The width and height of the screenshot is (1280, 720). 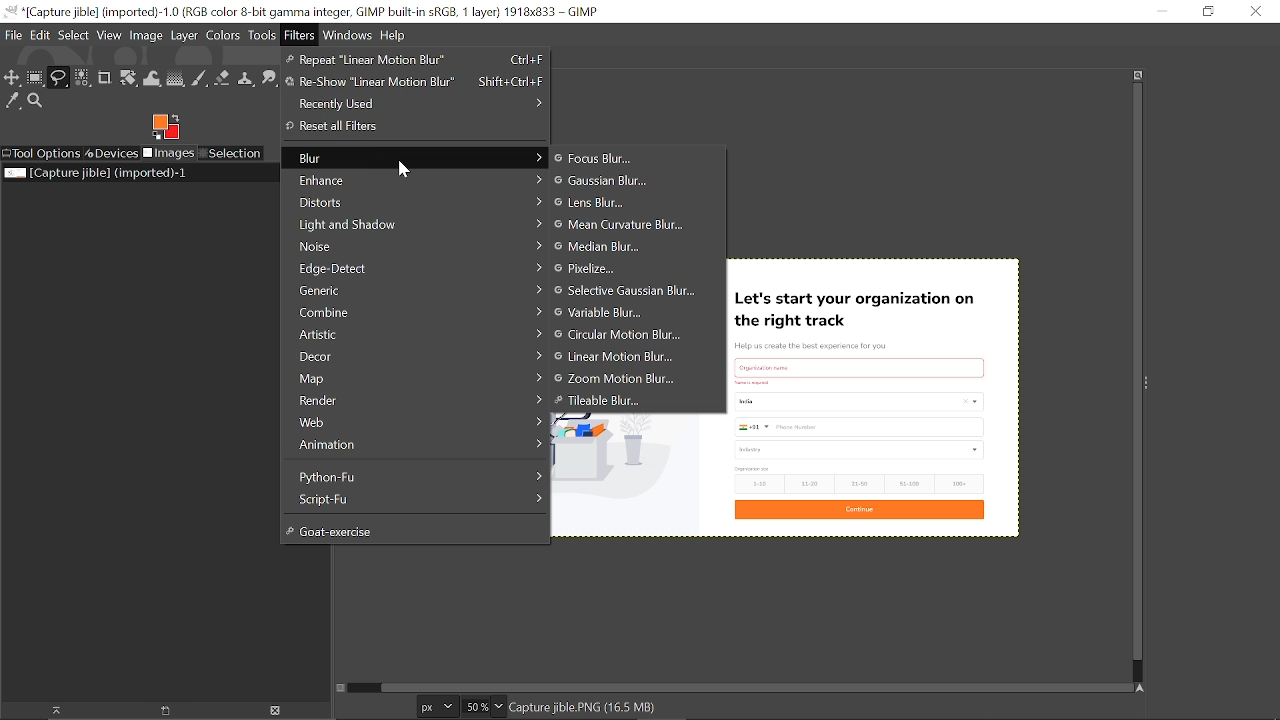 What do you see at coordinates (412, 312) in the screenshot?
I see `Combine` at bounding box center [412, 312].